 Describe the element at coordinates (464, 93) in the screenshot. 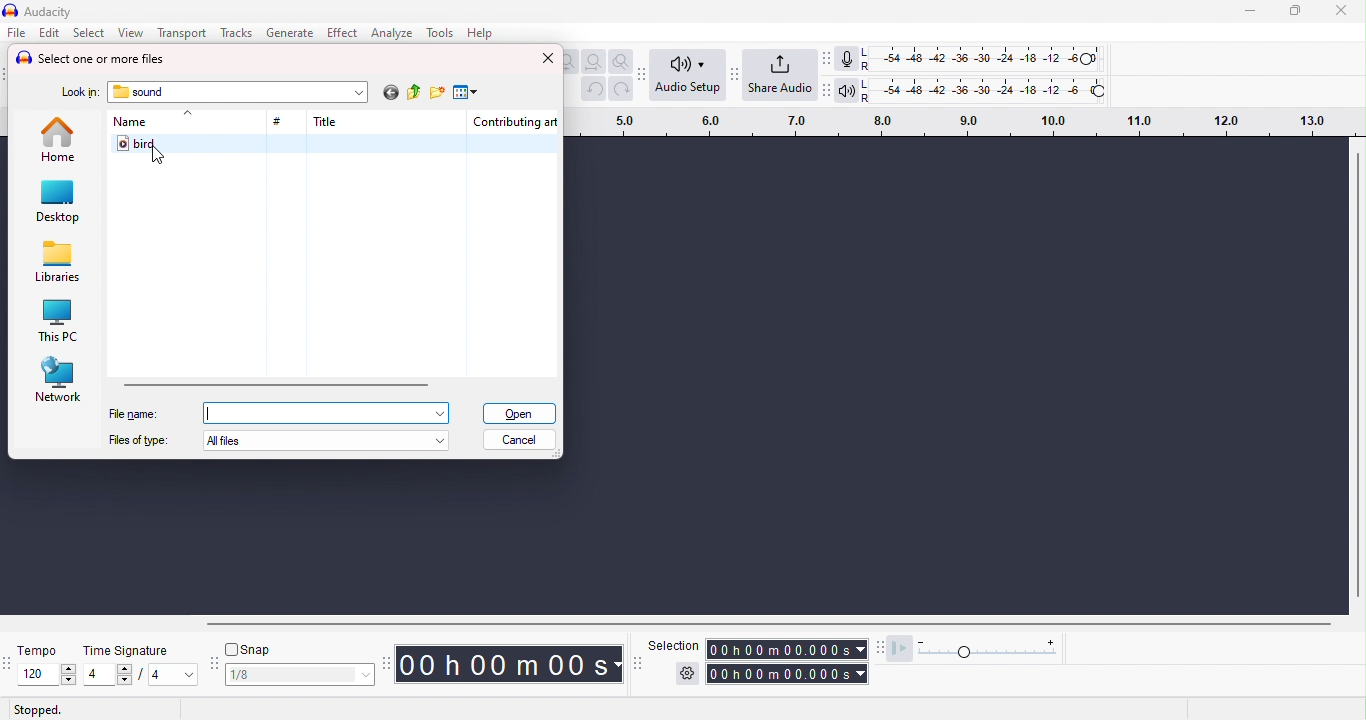

I see `change view` at that location.